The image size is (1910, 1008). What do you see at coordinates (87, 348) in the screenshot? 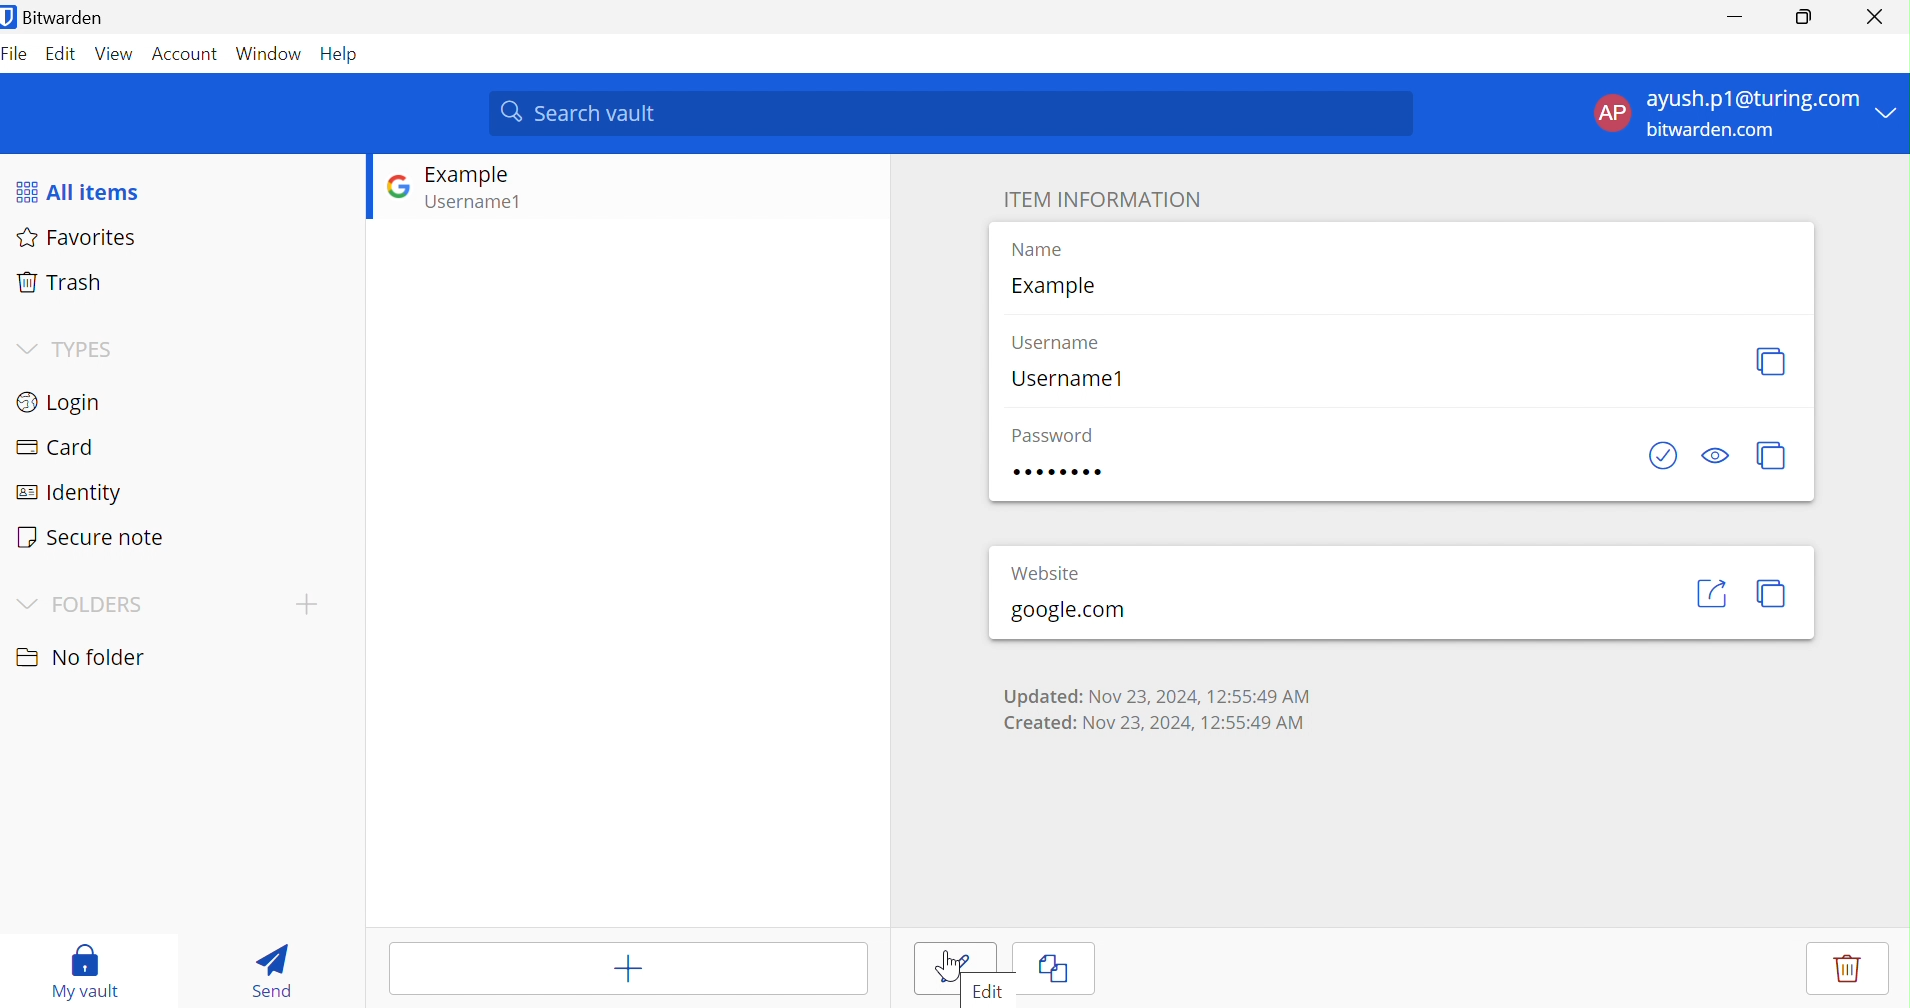
I see `TYPES` at bounding box center [87, 348].